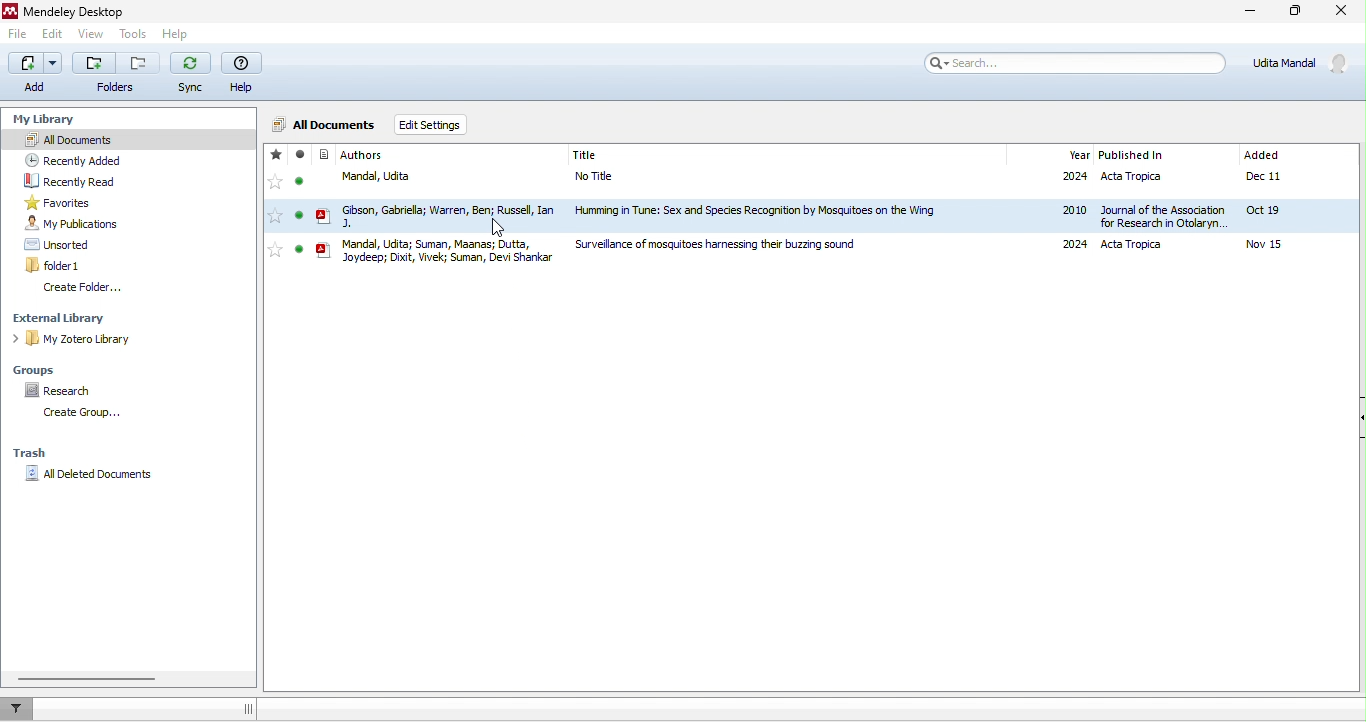  What do you see at coordinates (81, 412) in the screenshot?
I see `create group` at bounding box center [81, 412].